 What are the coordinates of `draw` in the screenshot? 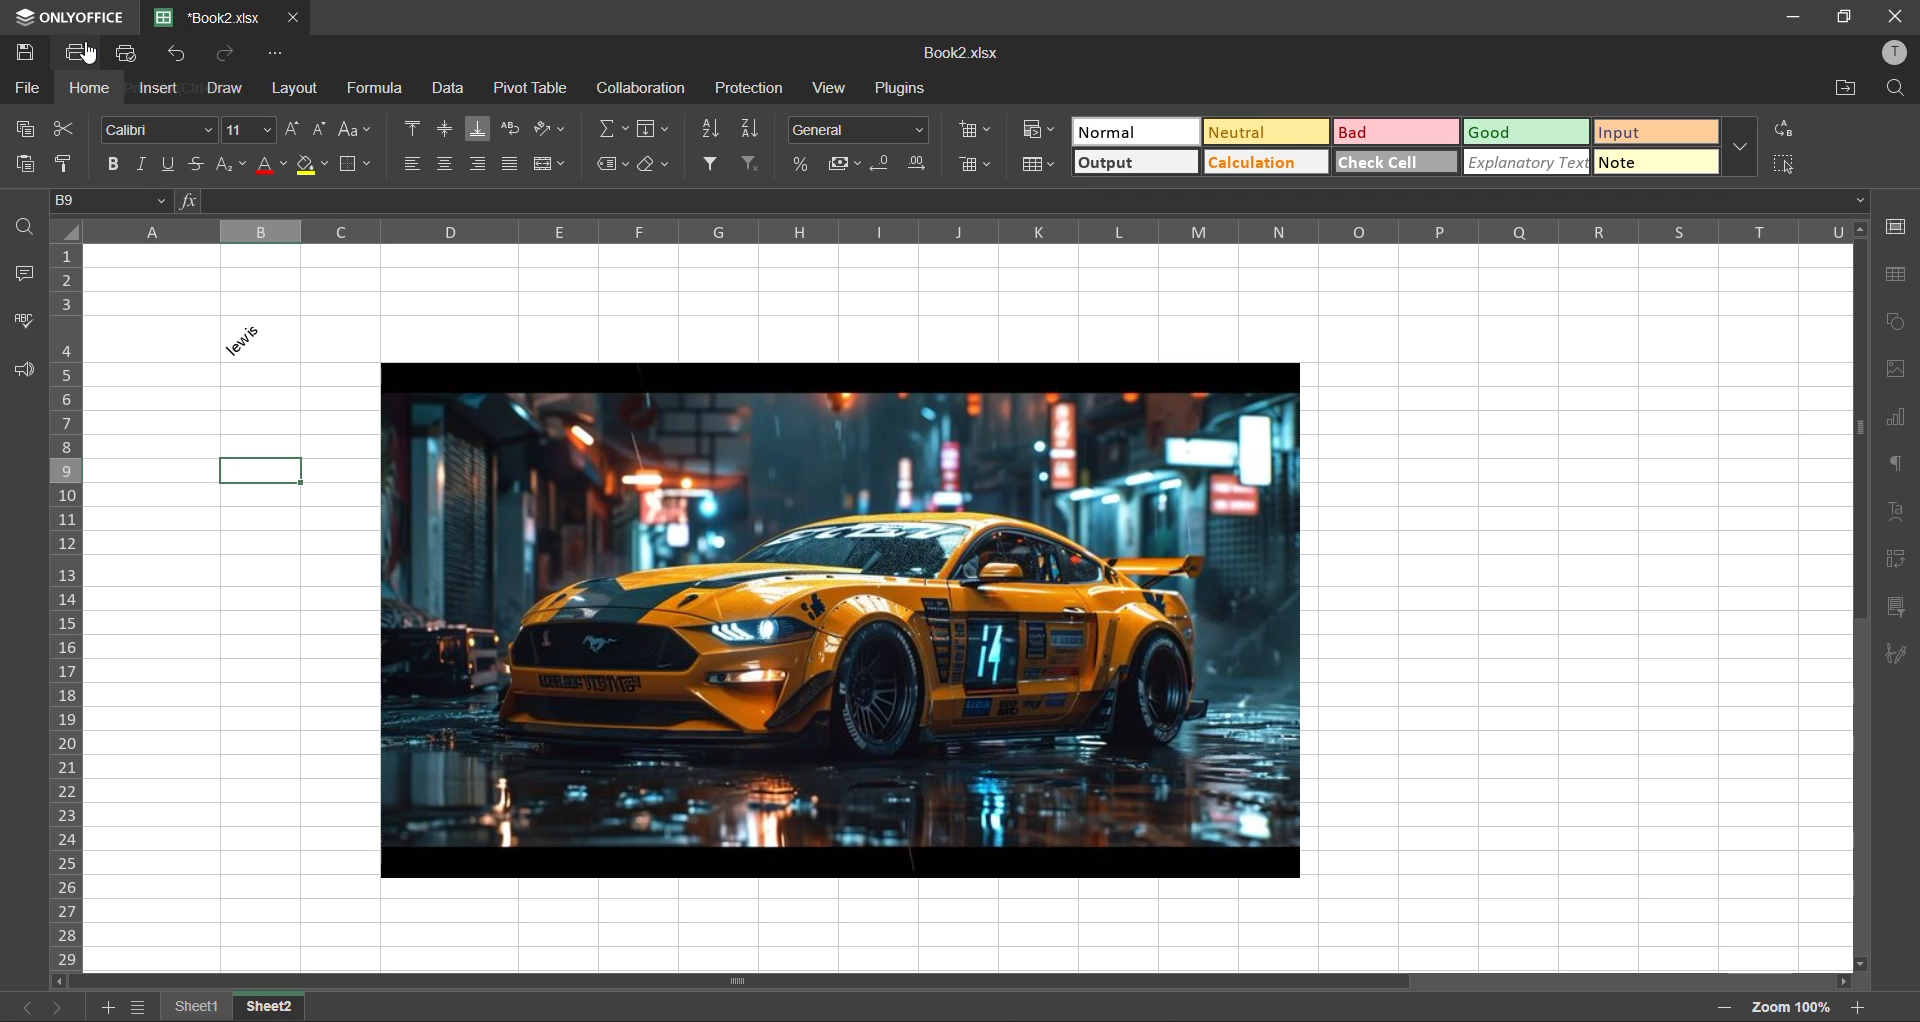 It's located at (225, 90).